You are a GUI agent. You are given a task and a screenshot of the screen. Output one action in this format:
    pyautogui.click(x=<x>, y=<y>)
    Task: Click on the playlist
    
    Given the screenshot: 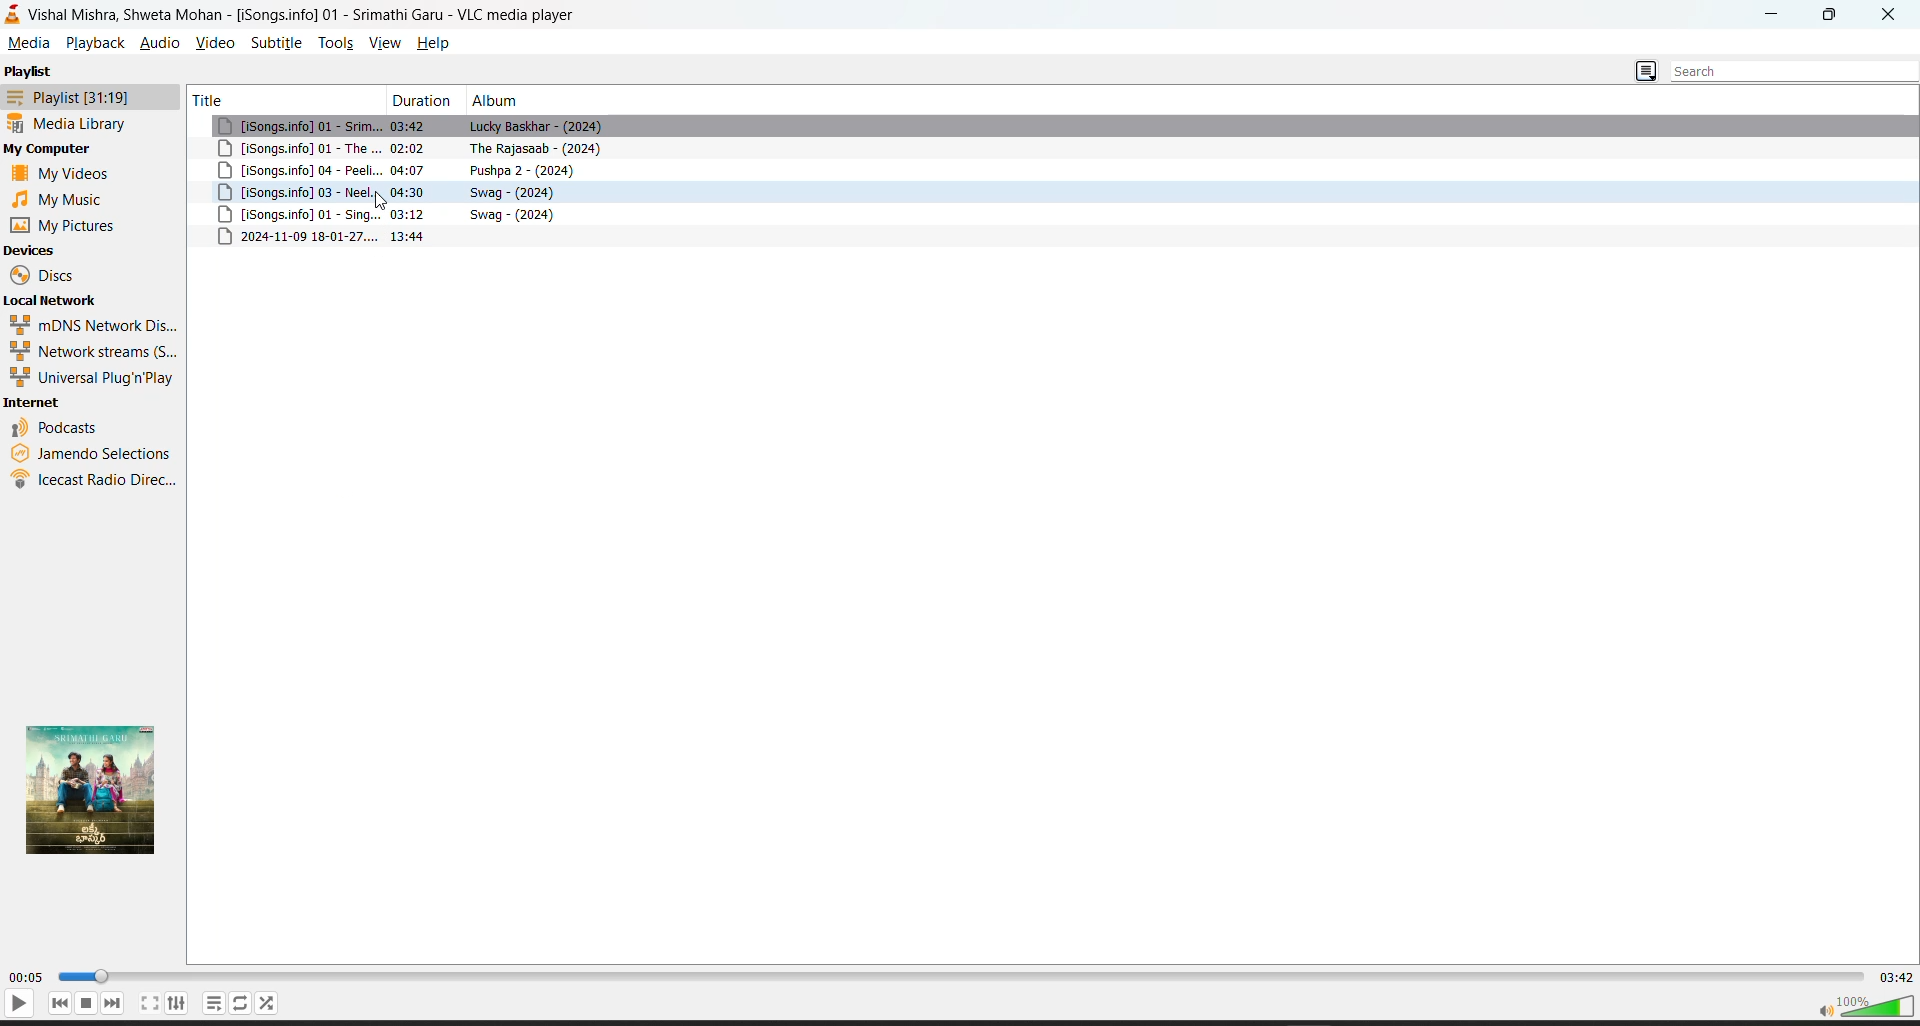 What is the action you would take?
    pyautogui.click(x=31, y=70)
    